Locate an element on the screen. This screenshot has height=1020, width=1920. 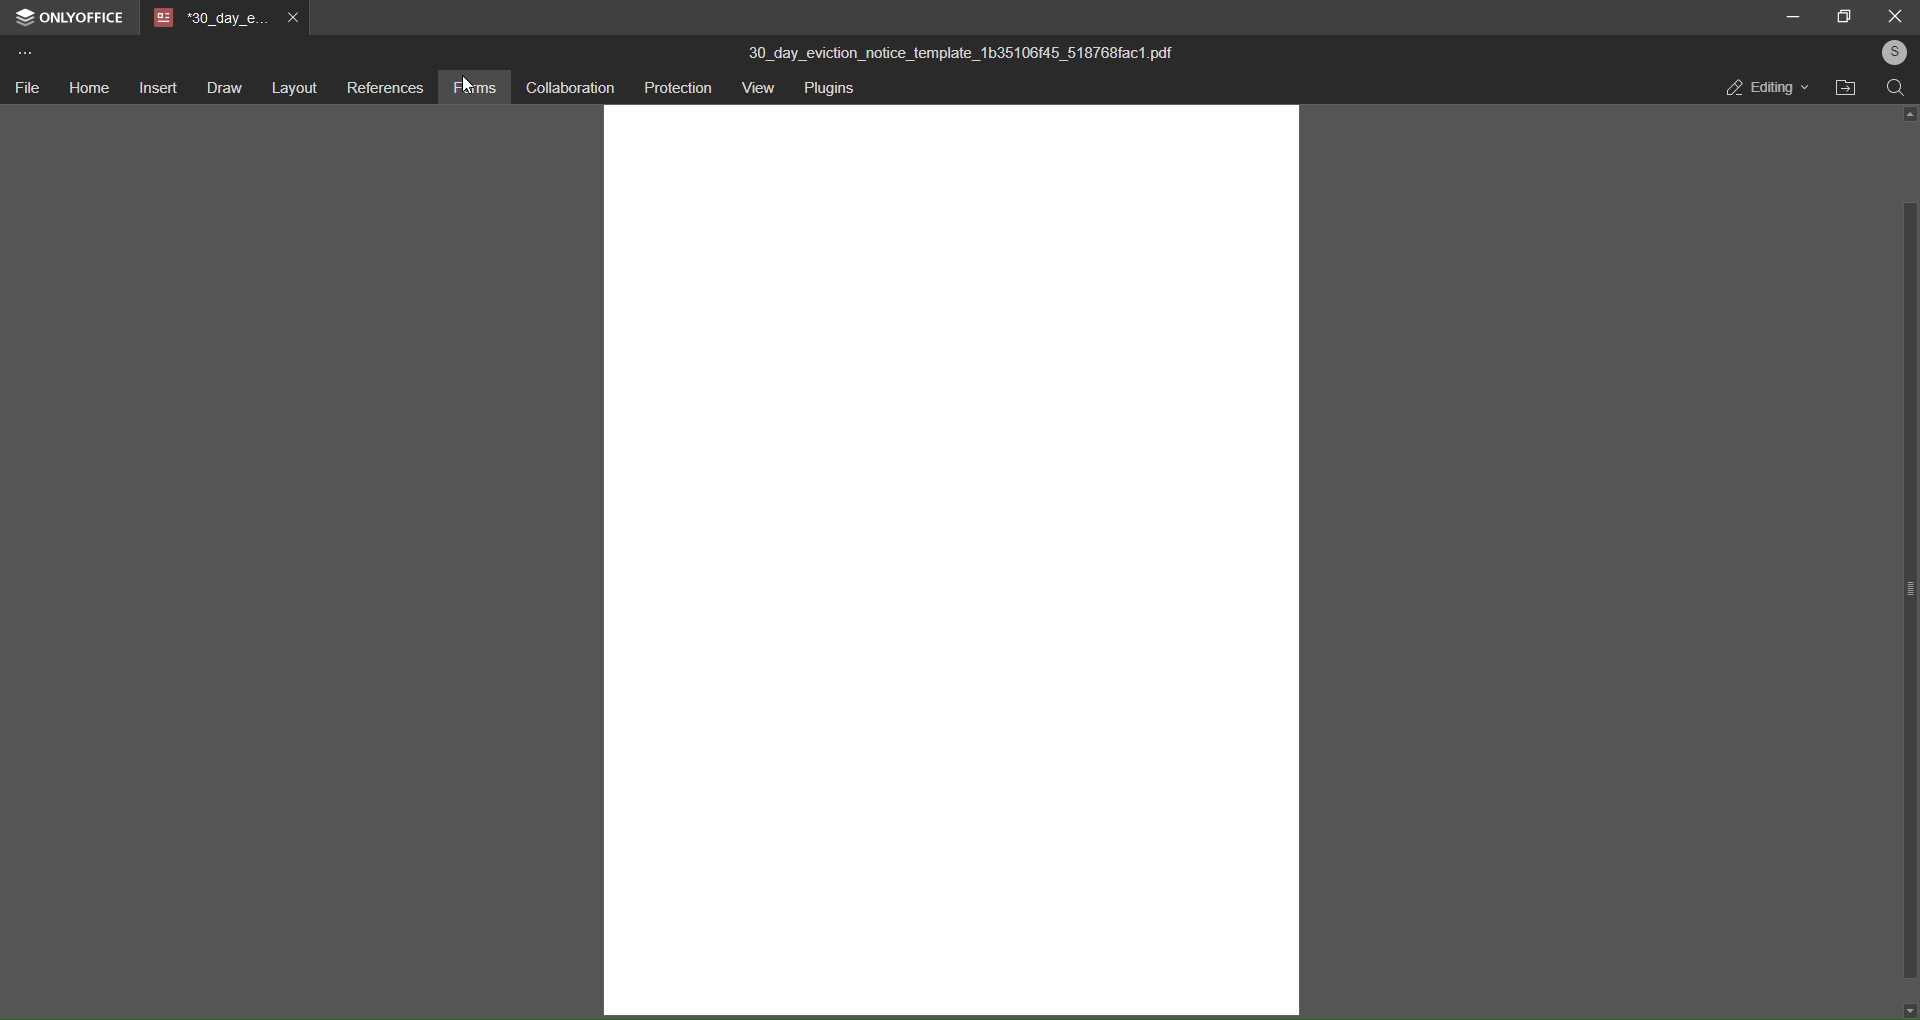
protection is located at coordinates (679, 86).